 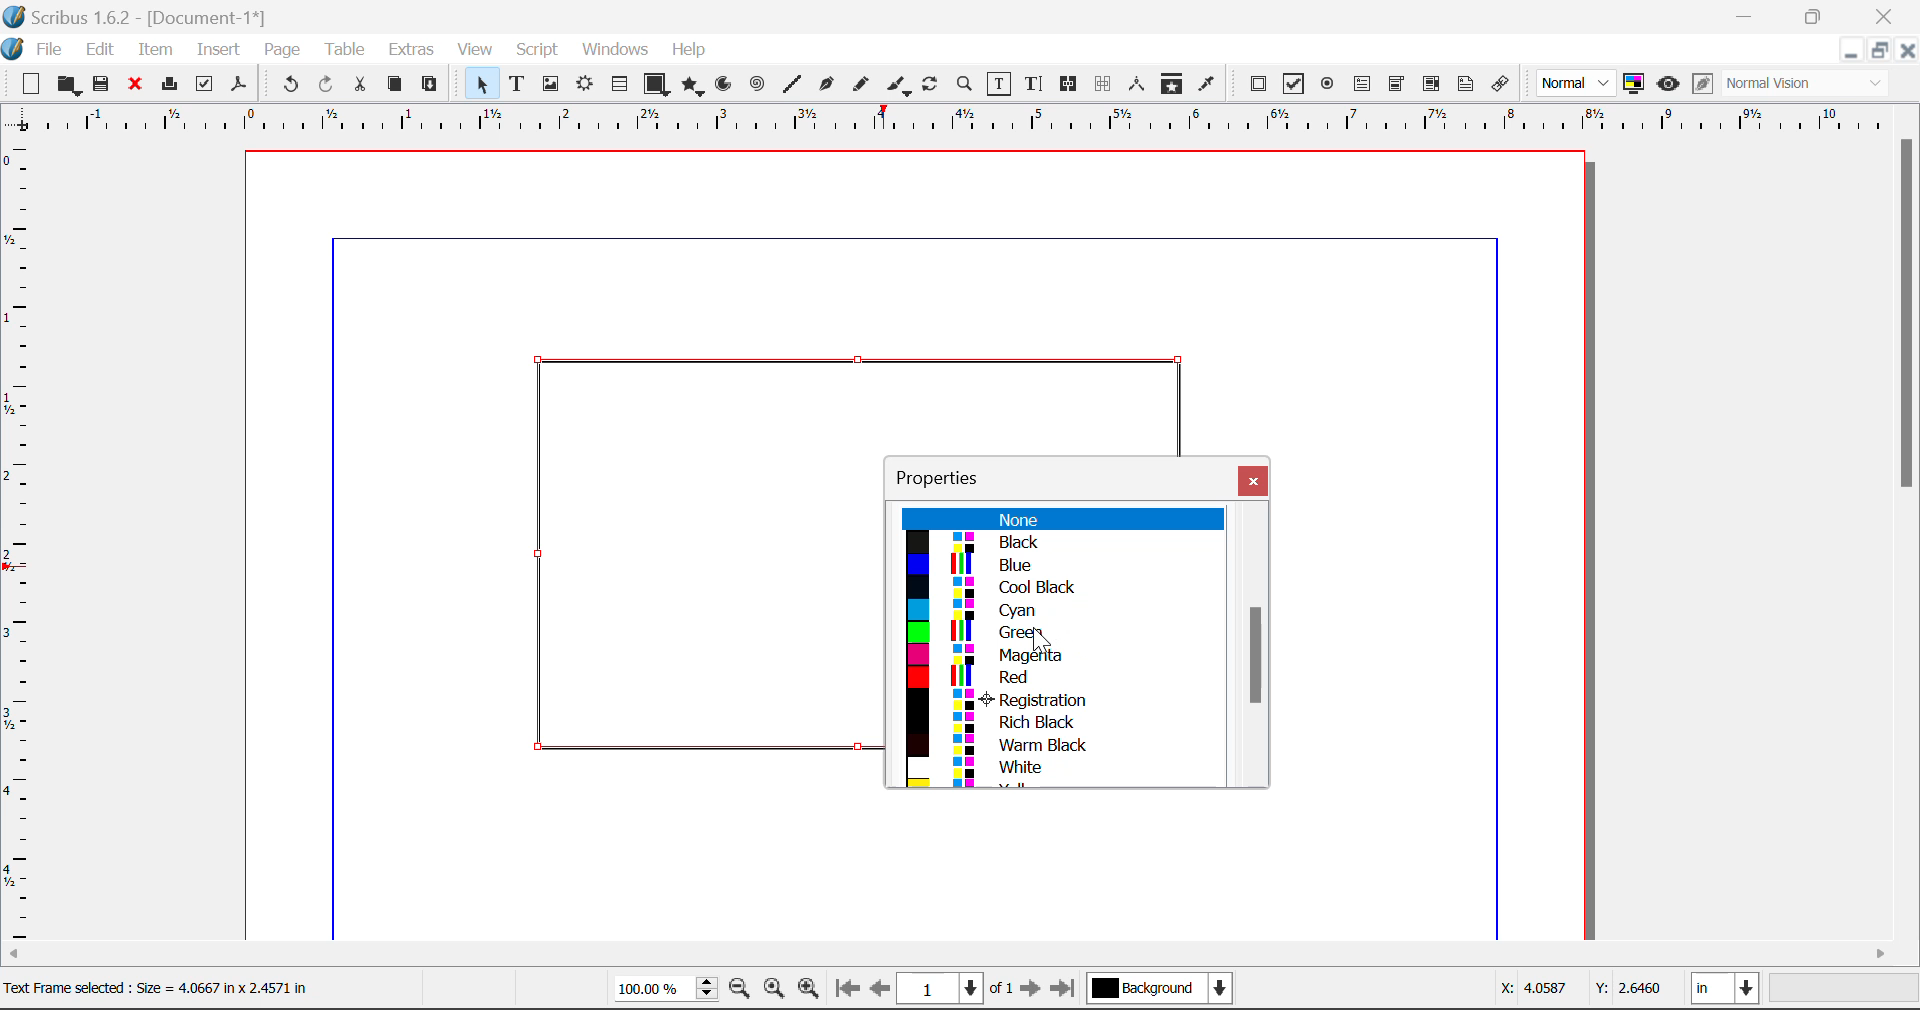 What do you see at coordinates (68, 85) in the screenshot?
I see `Open` at bounding box center [68, 85].